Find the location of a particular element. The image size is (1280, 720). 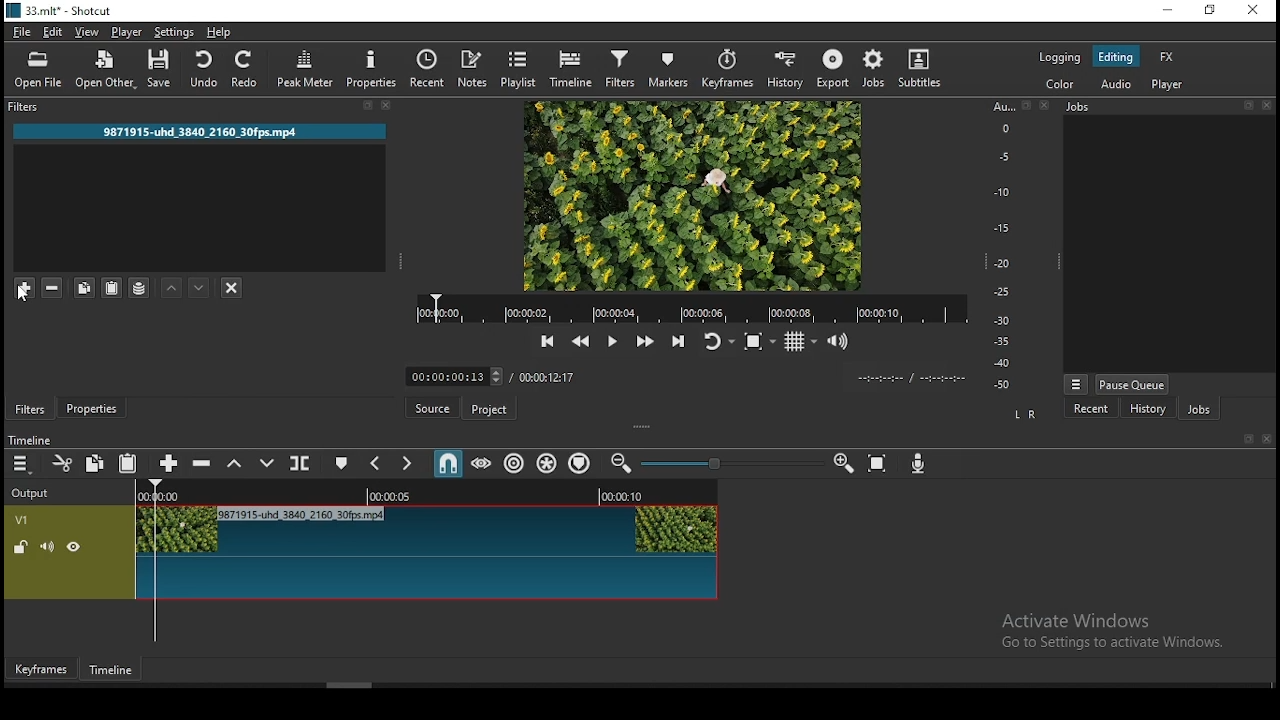

copy is located at coordinates (95, 465).